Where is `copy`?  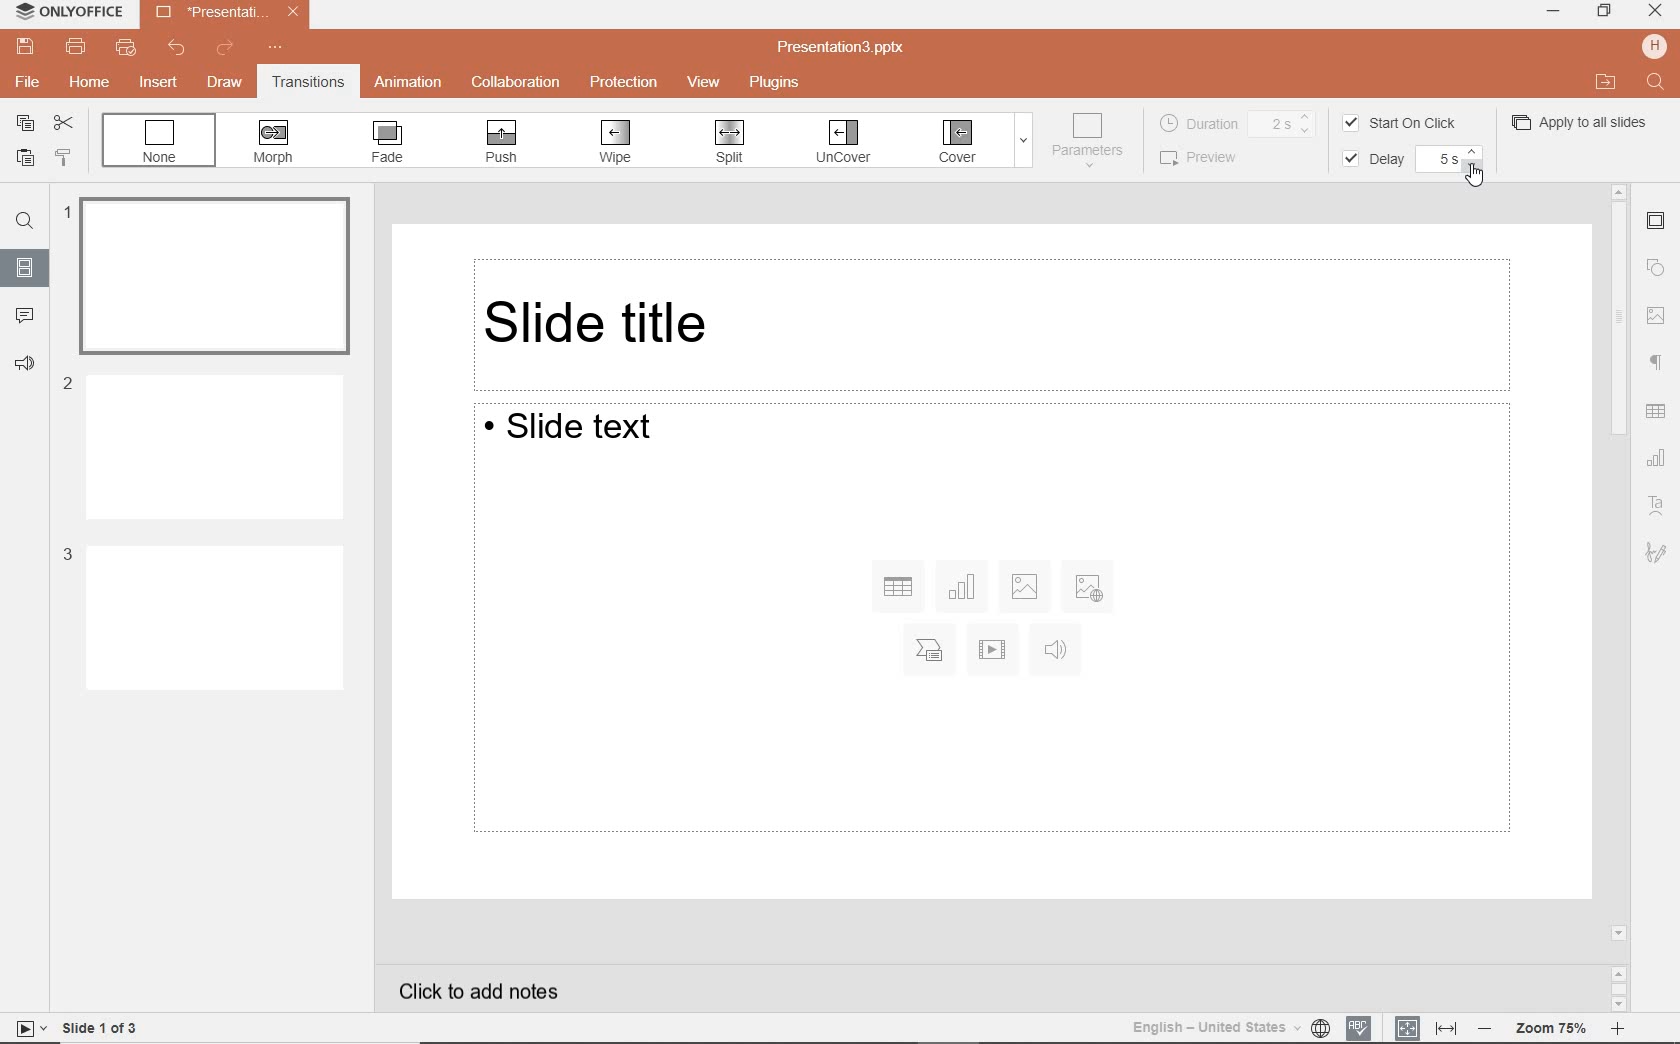 copy is located at coordinates (20, 125).